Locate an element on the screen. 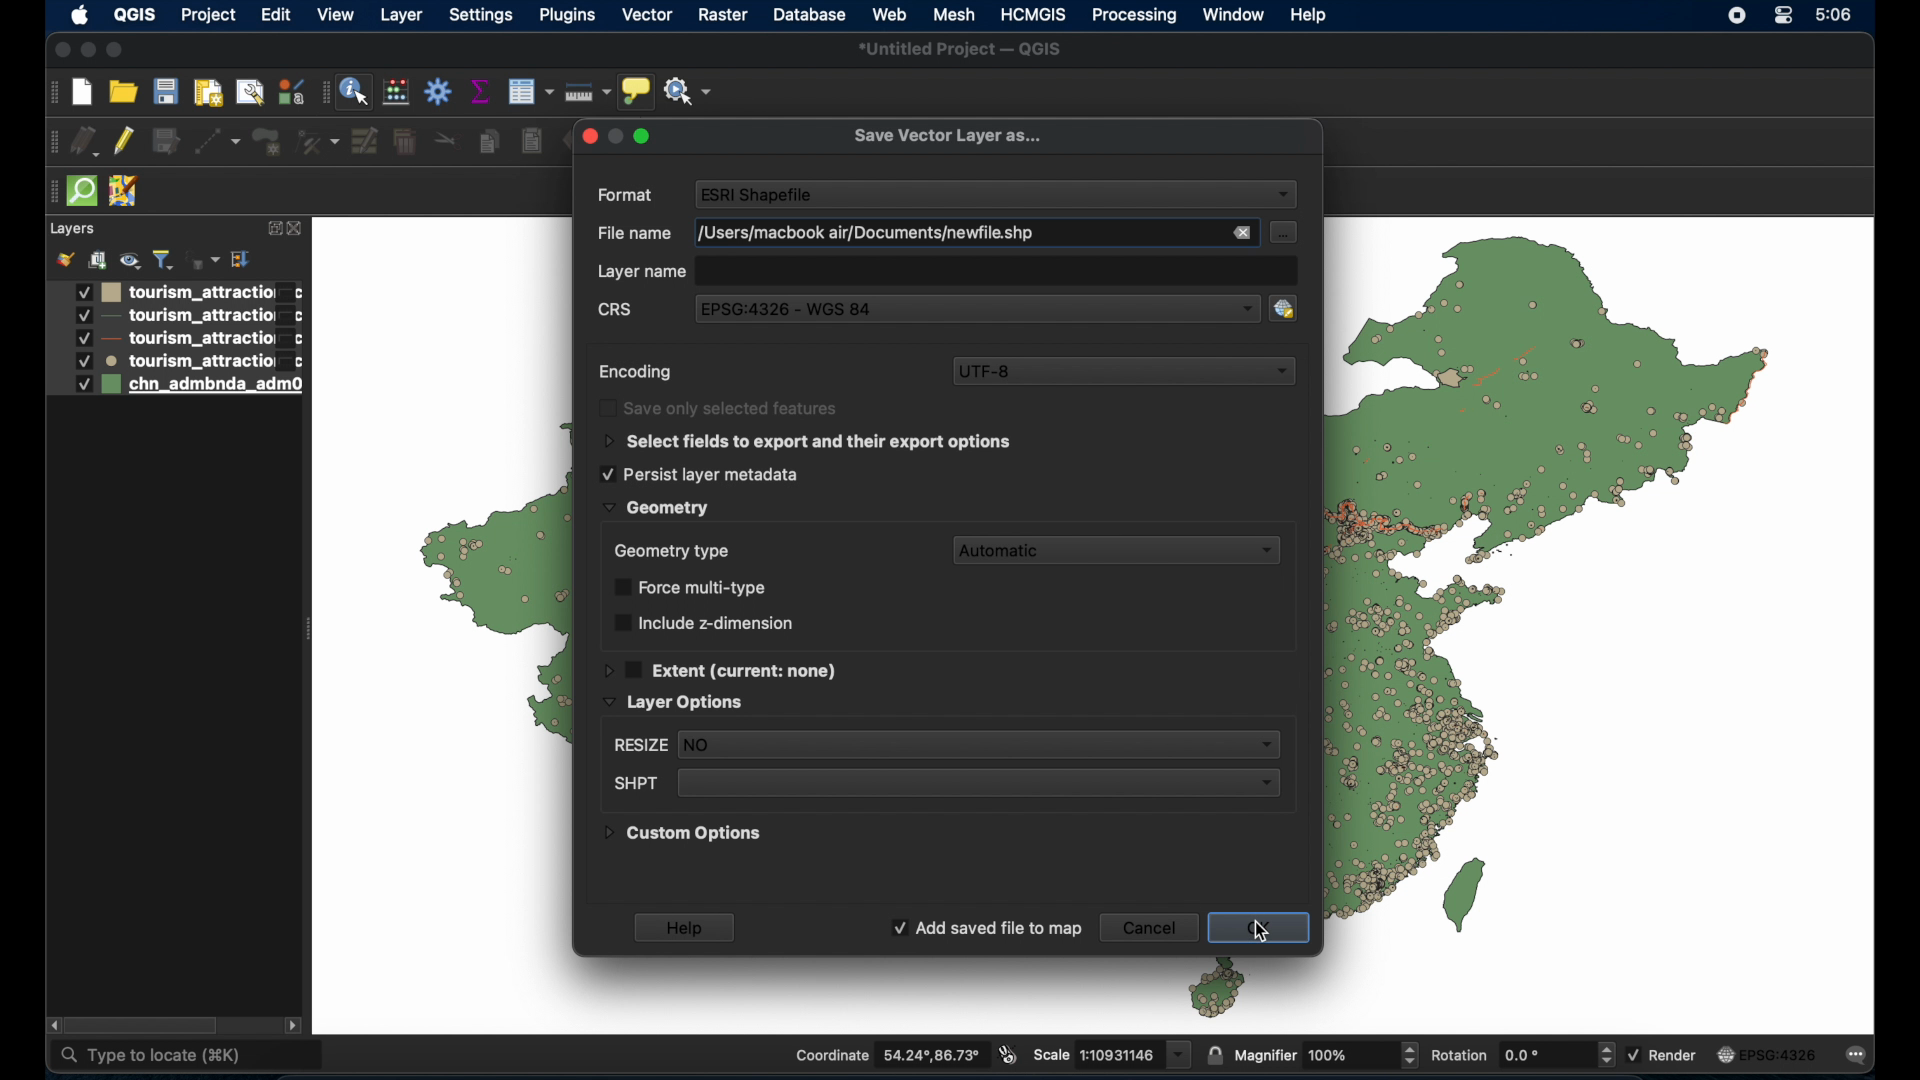 The width and height of the screenshot is (1920, 1080). layer is located at coordinates (71, 230).